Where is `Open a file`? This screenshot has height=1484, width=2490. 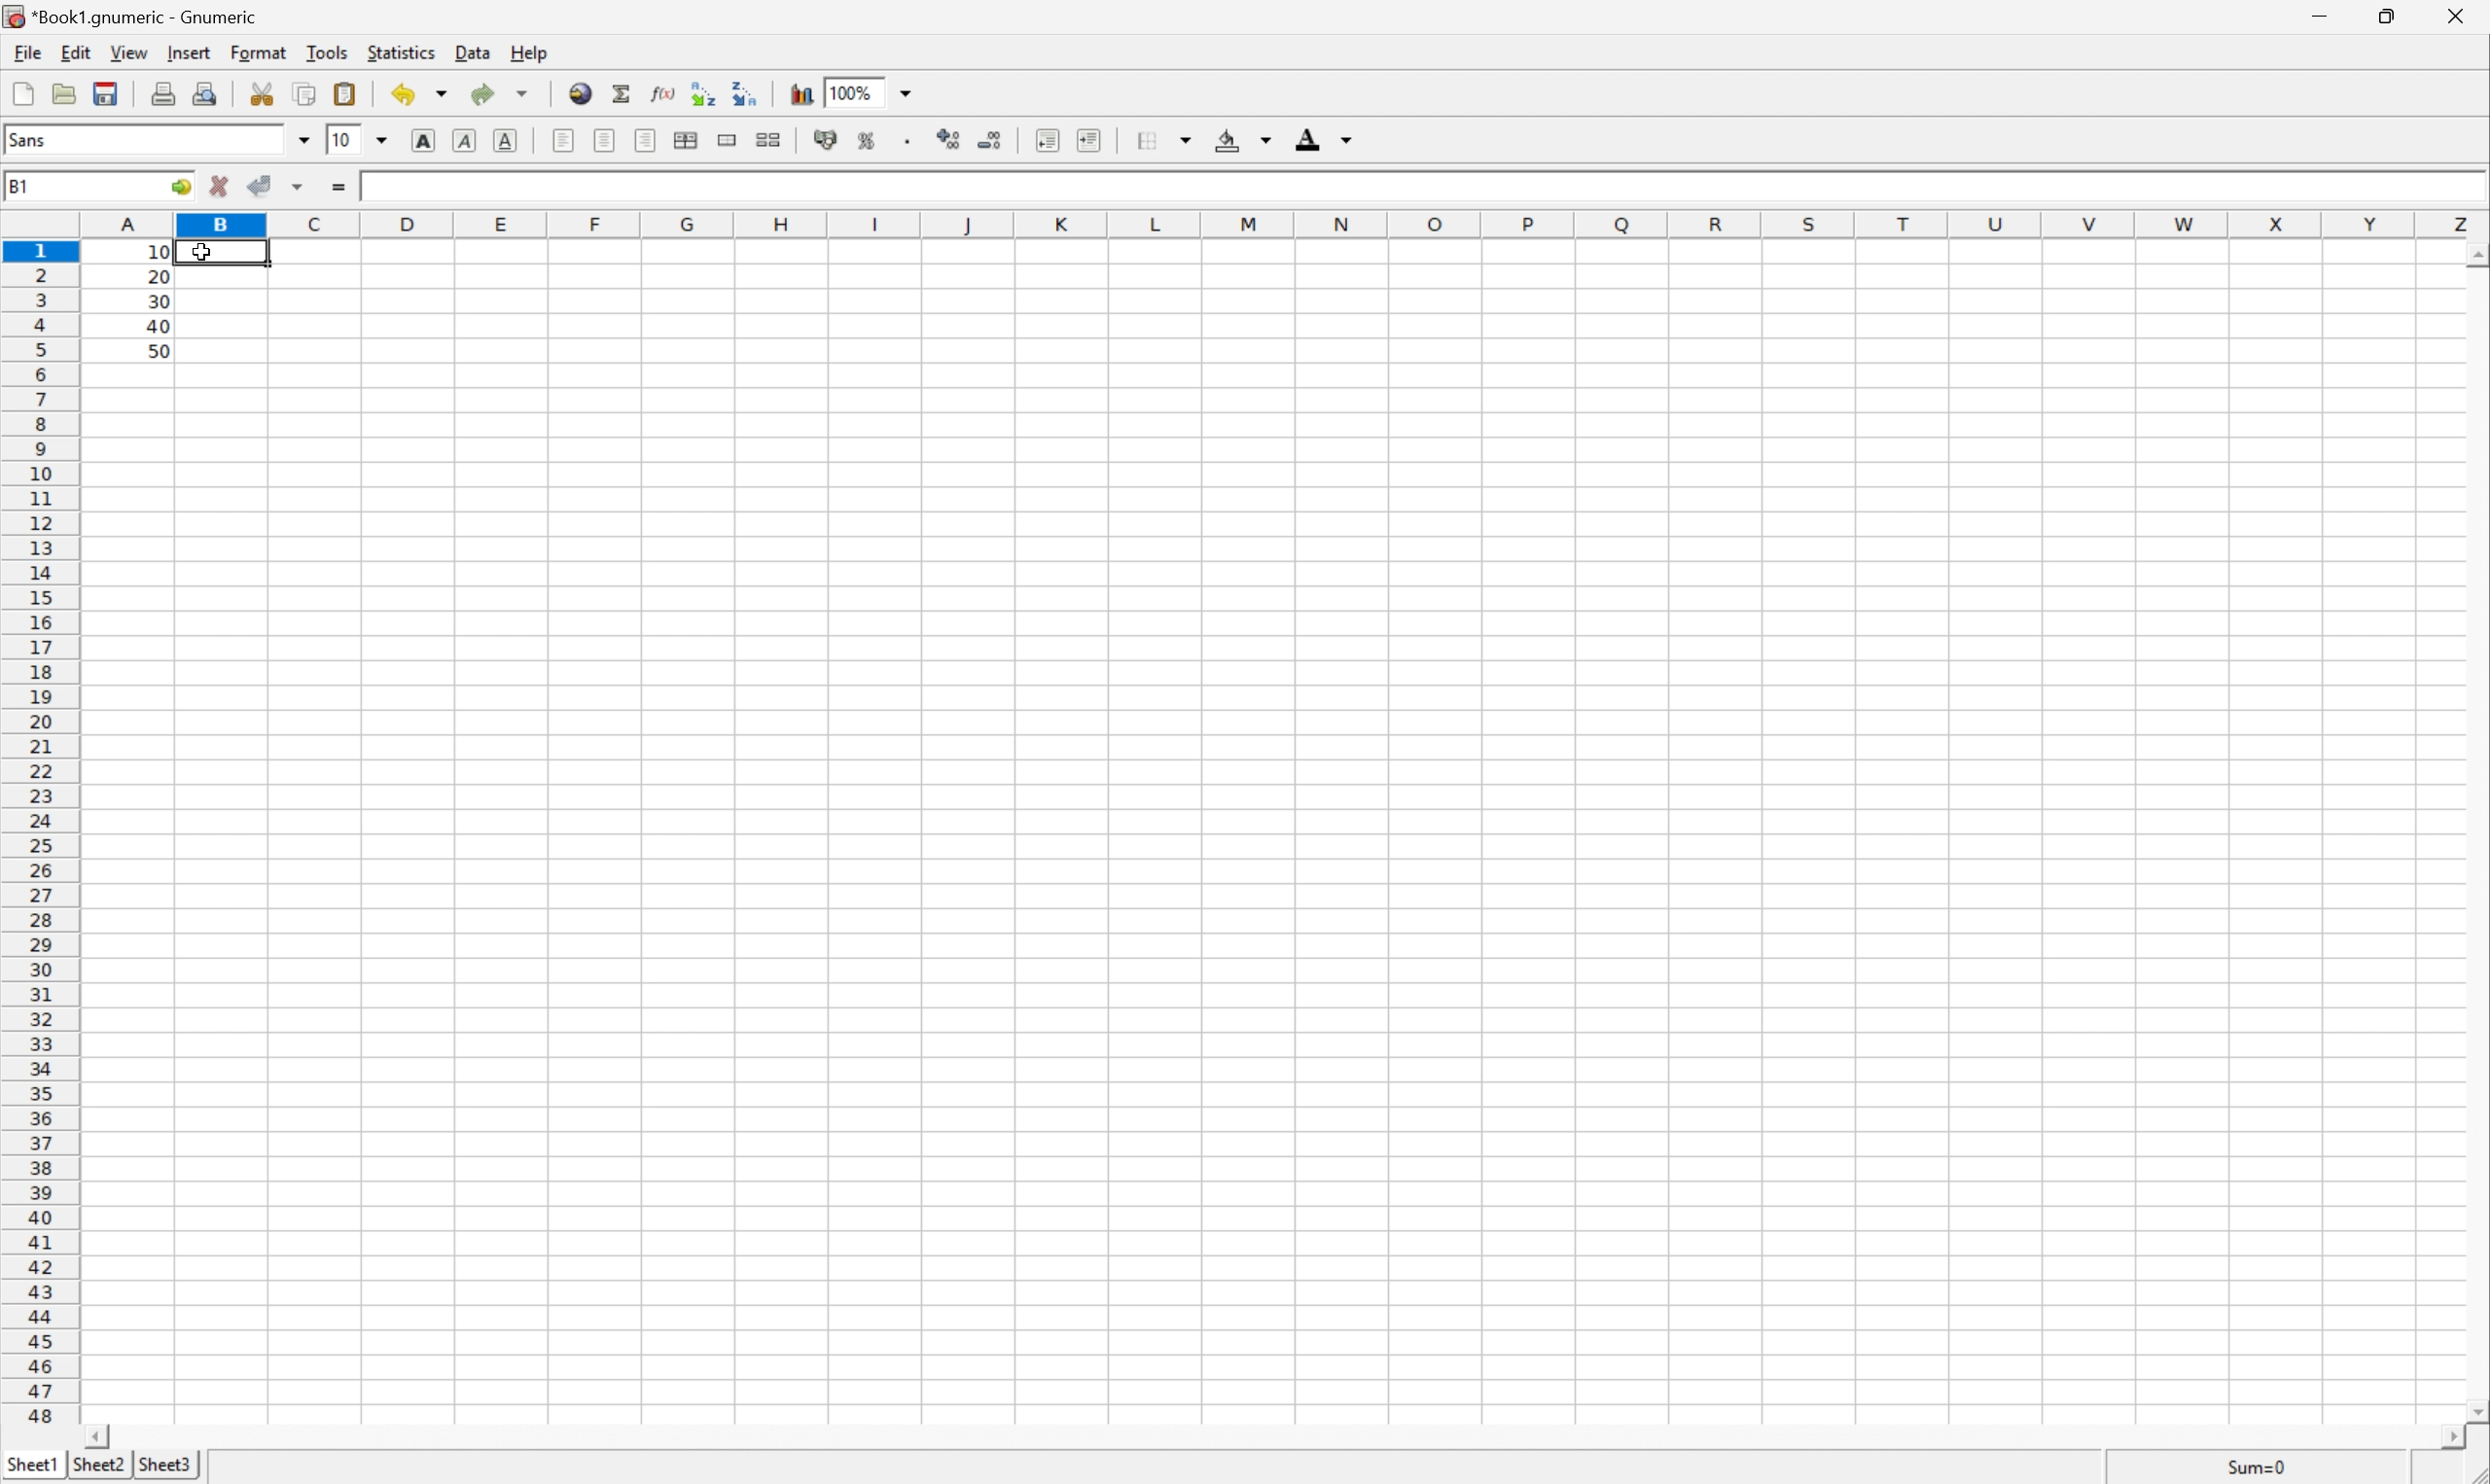 Open a file is located at coordinates (64, 93).